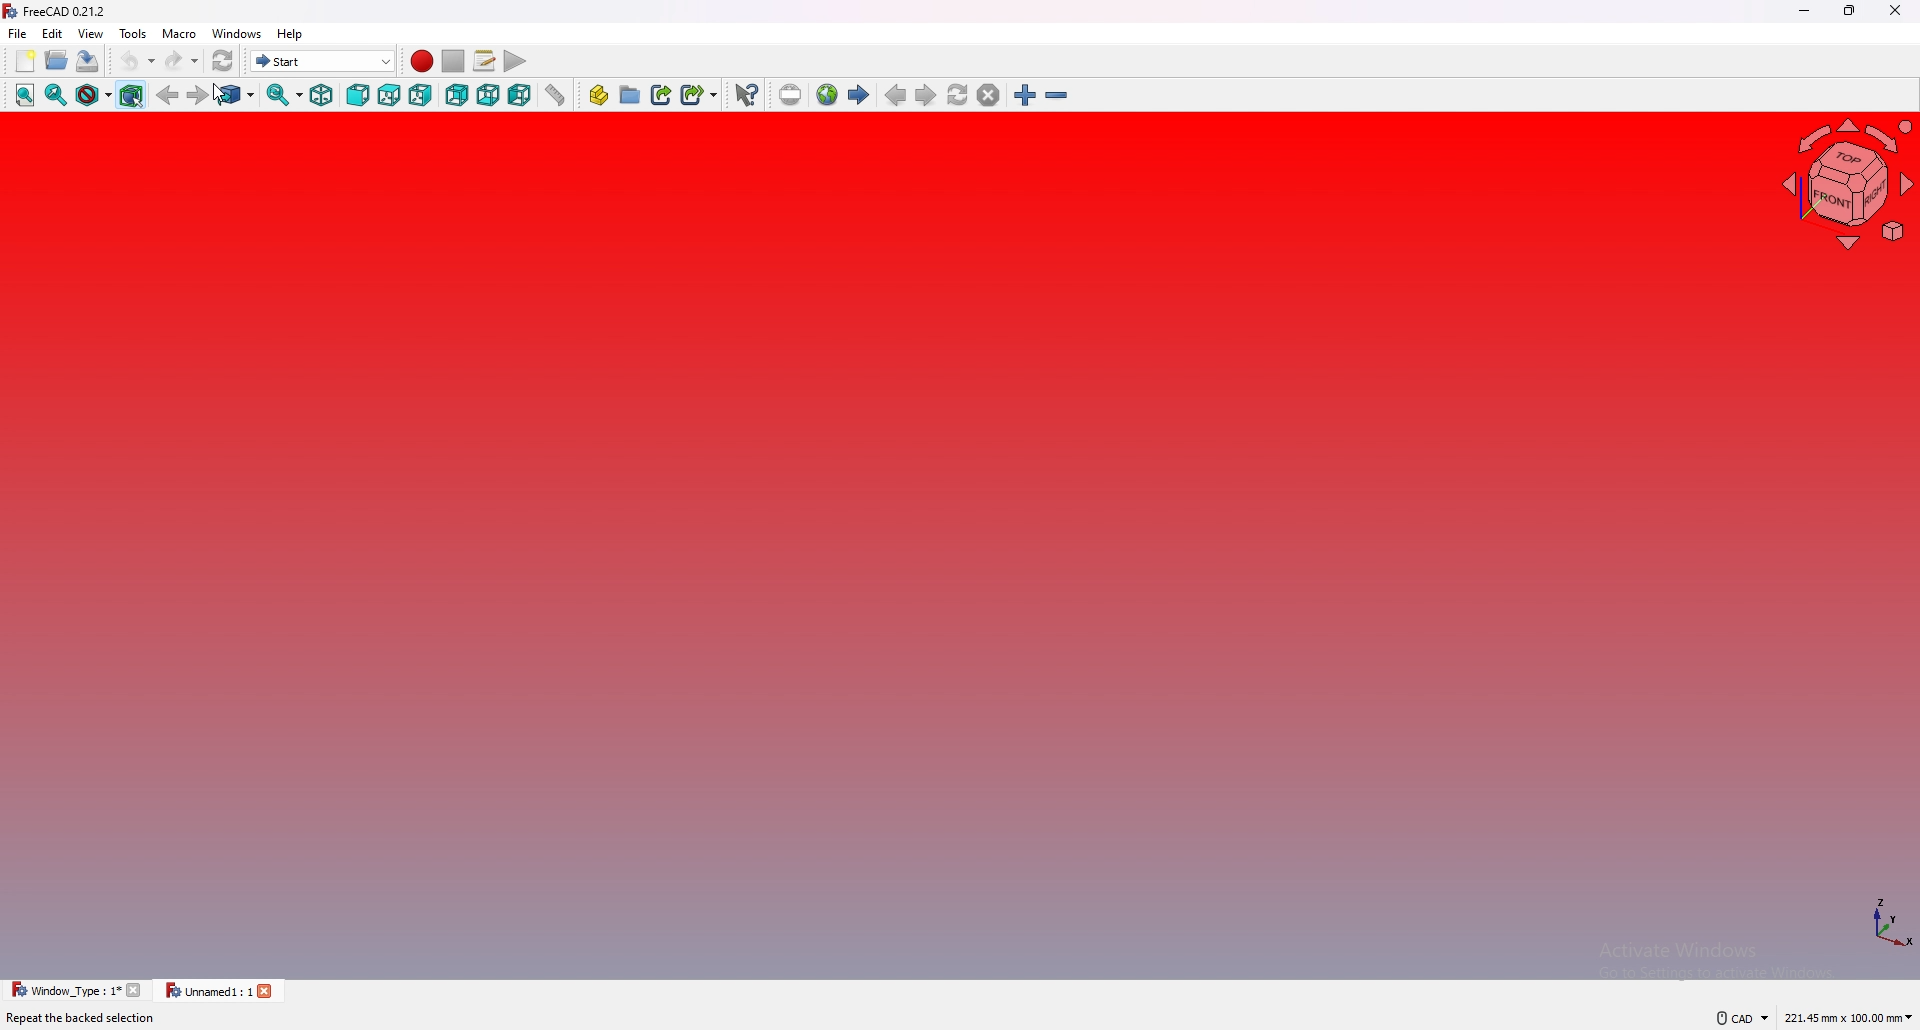 The height and width of the screenshot is (1030, 1920). I want to click on fit all, so click(25, 95).